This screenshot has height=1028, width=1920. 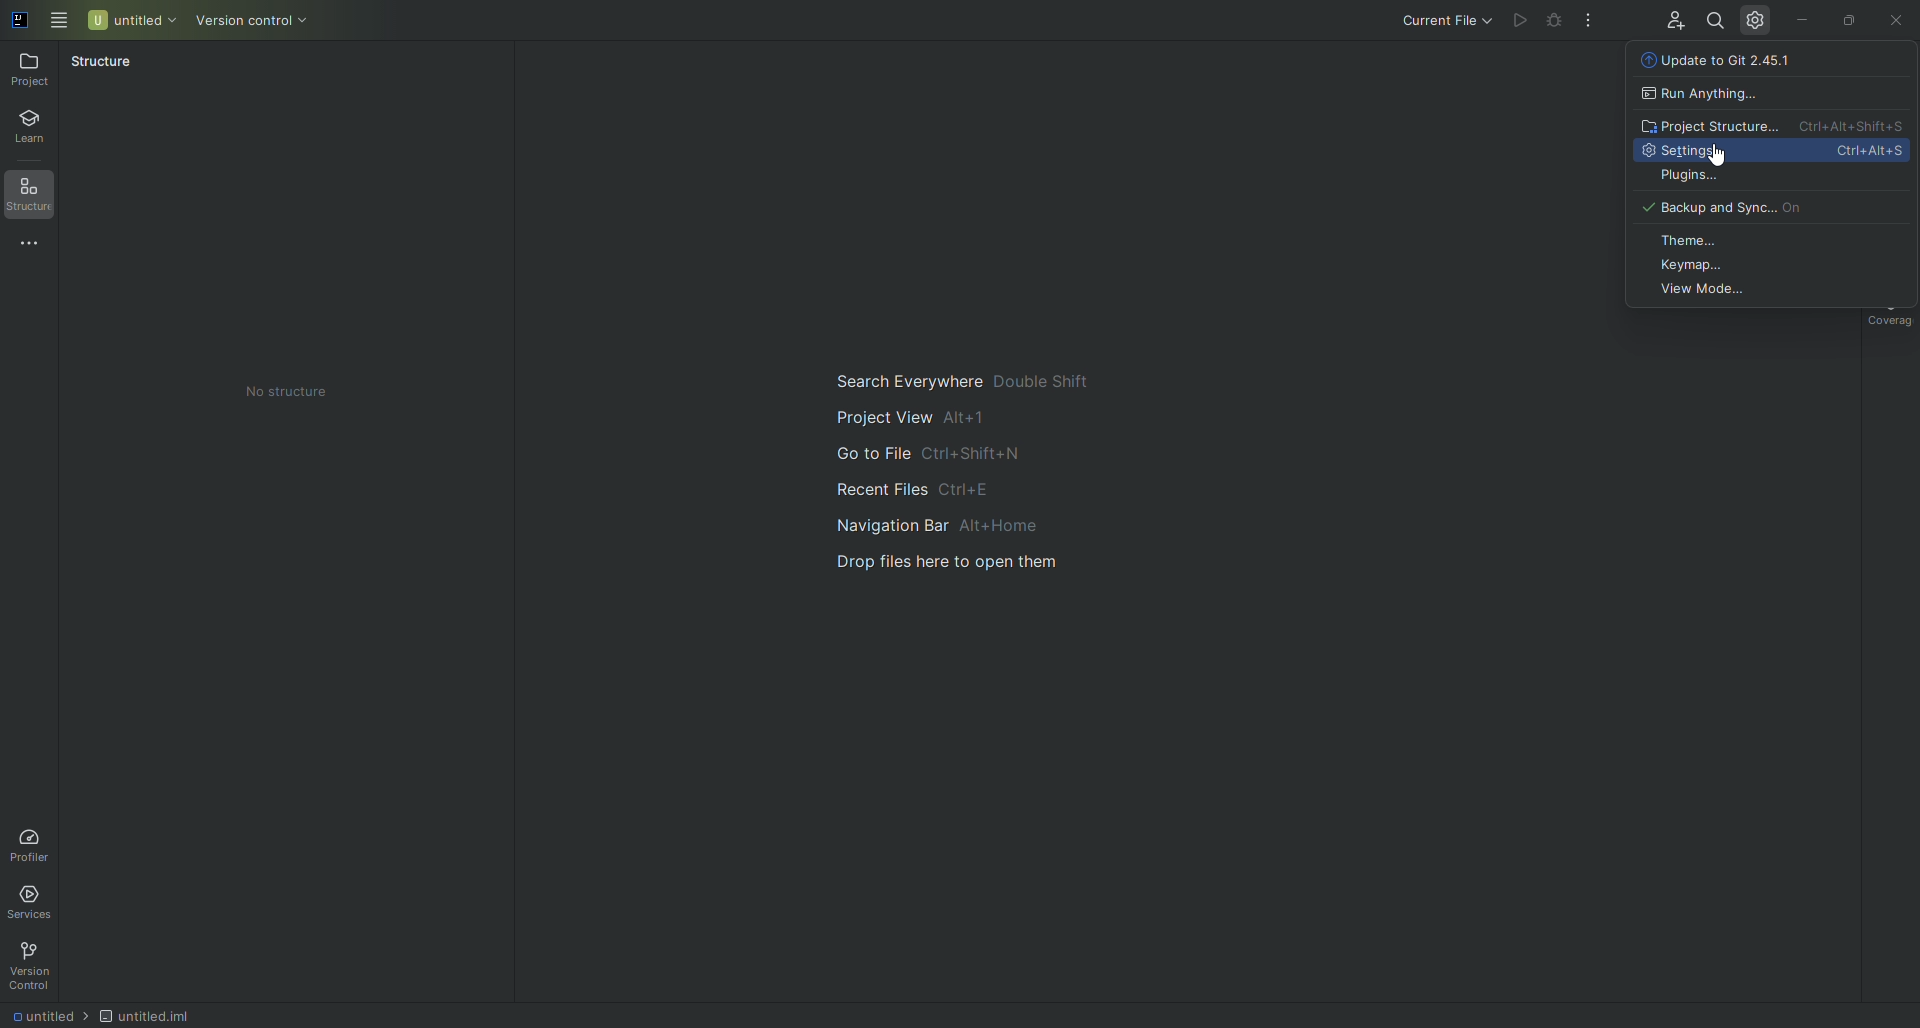 I want to click on Navigation, so click(x=965, y=531).